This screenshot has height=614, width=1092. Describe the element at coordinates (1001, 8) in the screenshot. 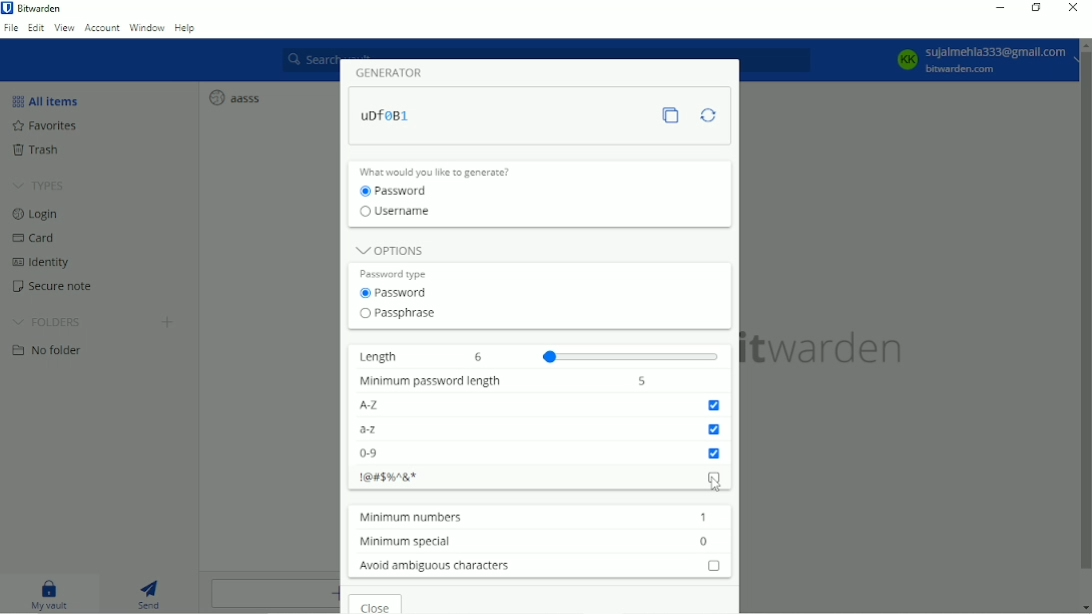

I see `Minimize` at that location.